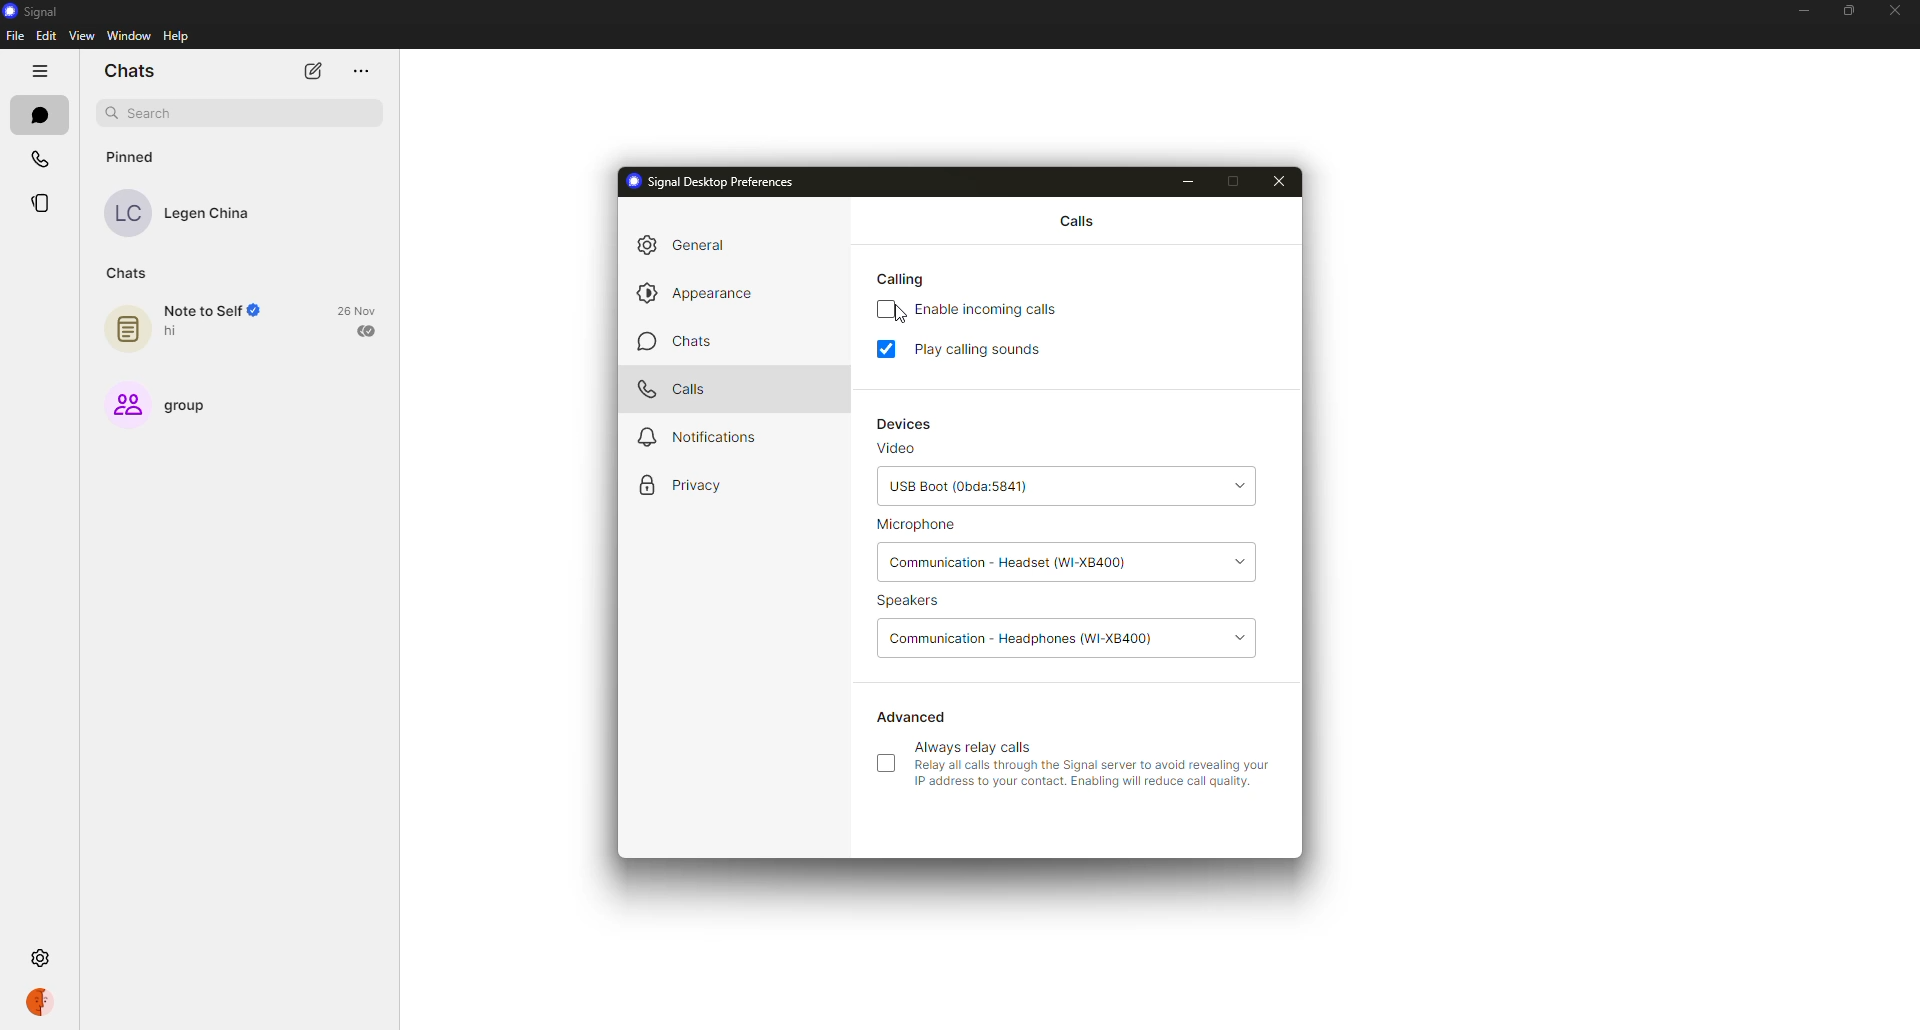 The width and height of the screenshot is (1920, 1030). Describe the element at coordinates (910, 601) in the screenshot. I see `speakers` at that location.